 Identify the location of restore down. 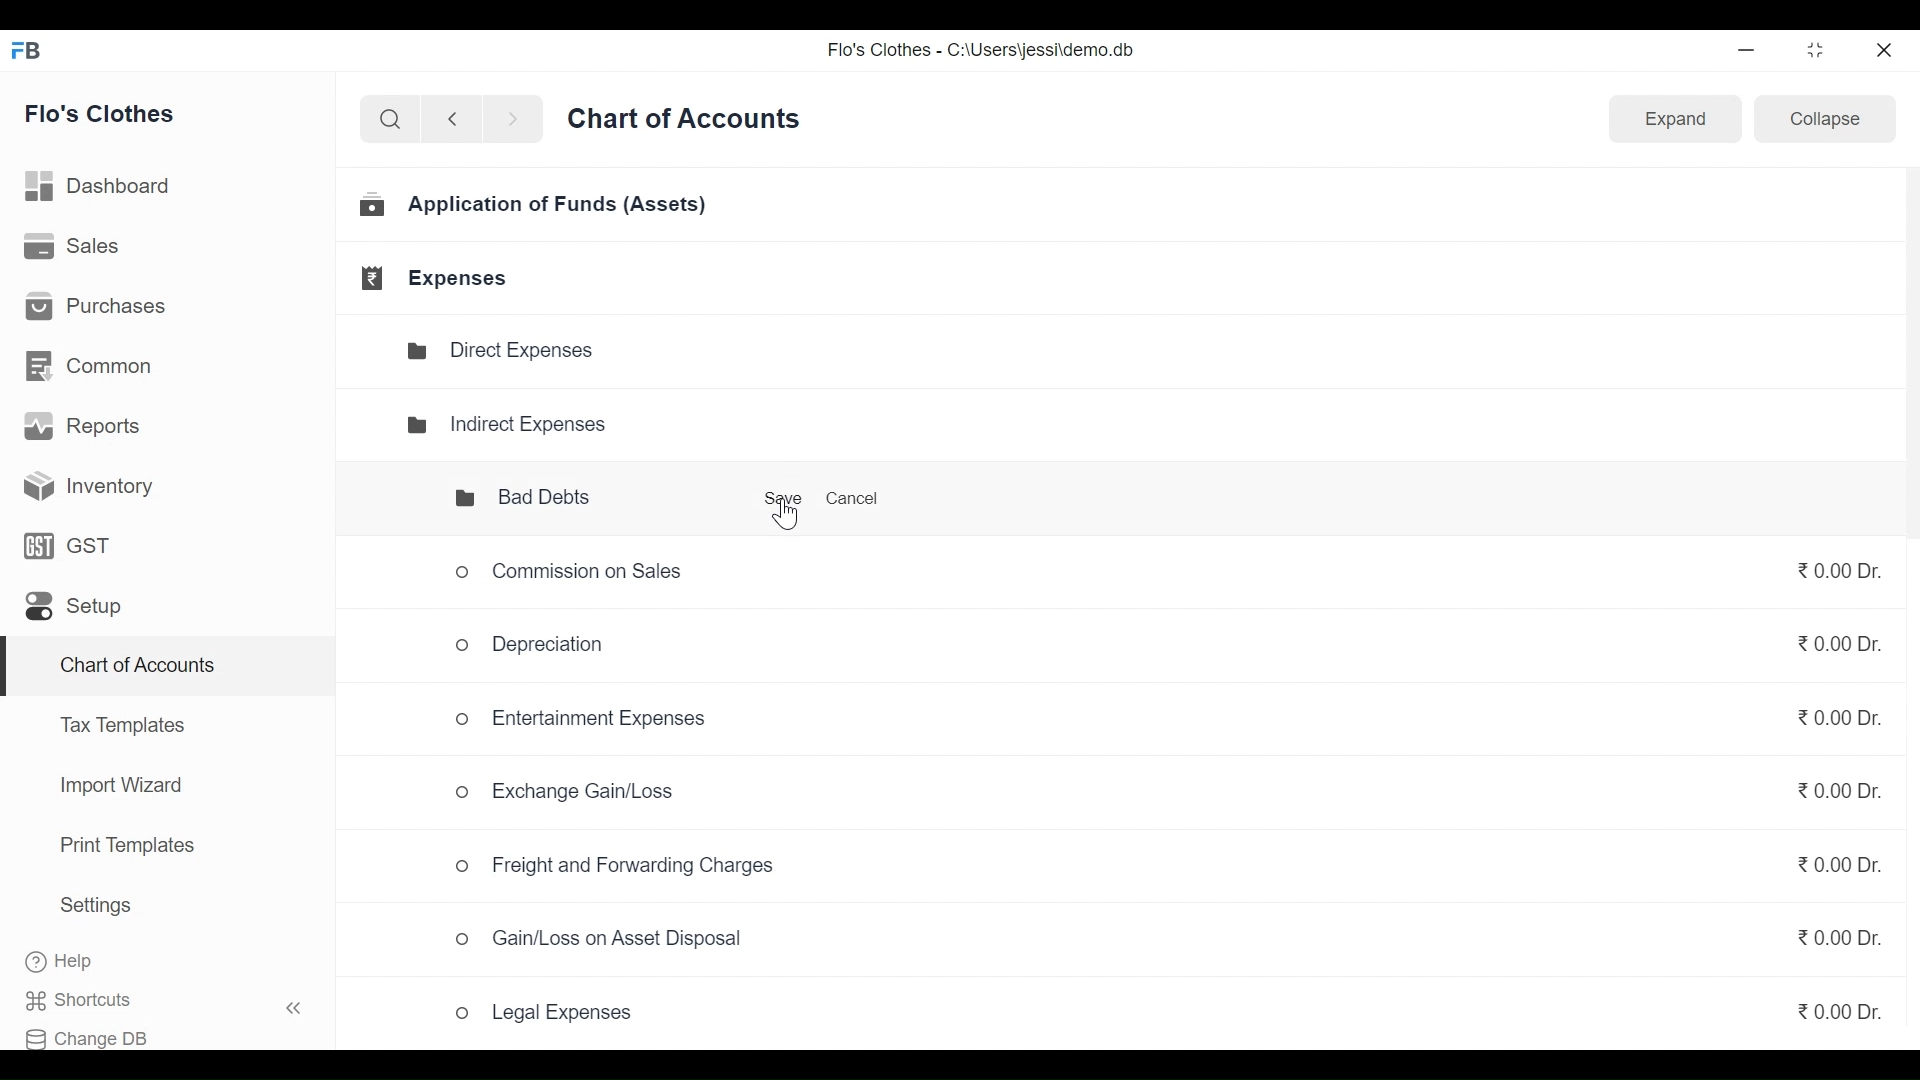
(1813, 51).